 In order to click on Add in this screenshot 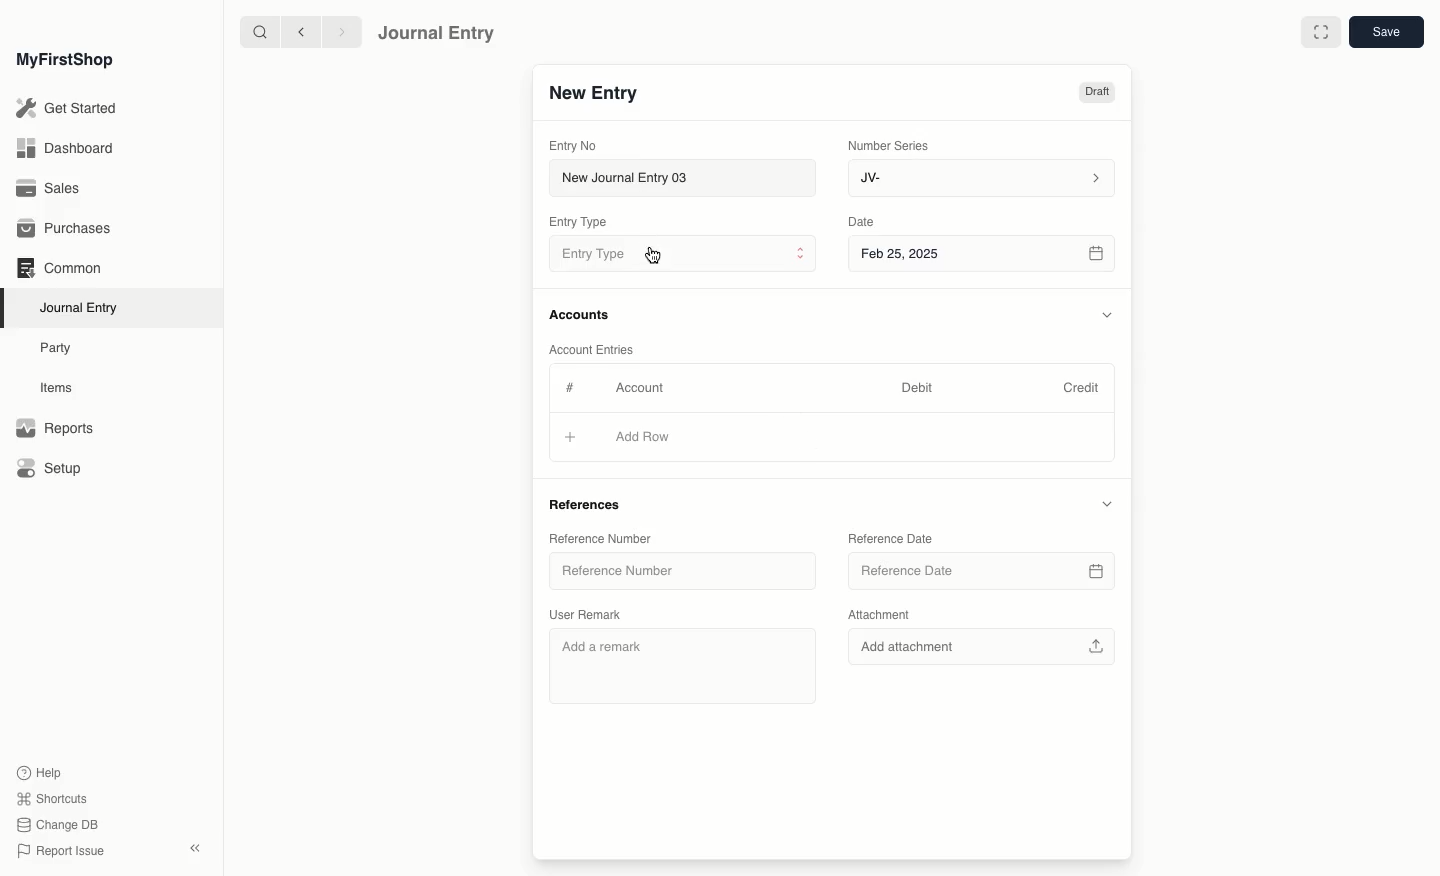, I will do `click(574, 439)`.